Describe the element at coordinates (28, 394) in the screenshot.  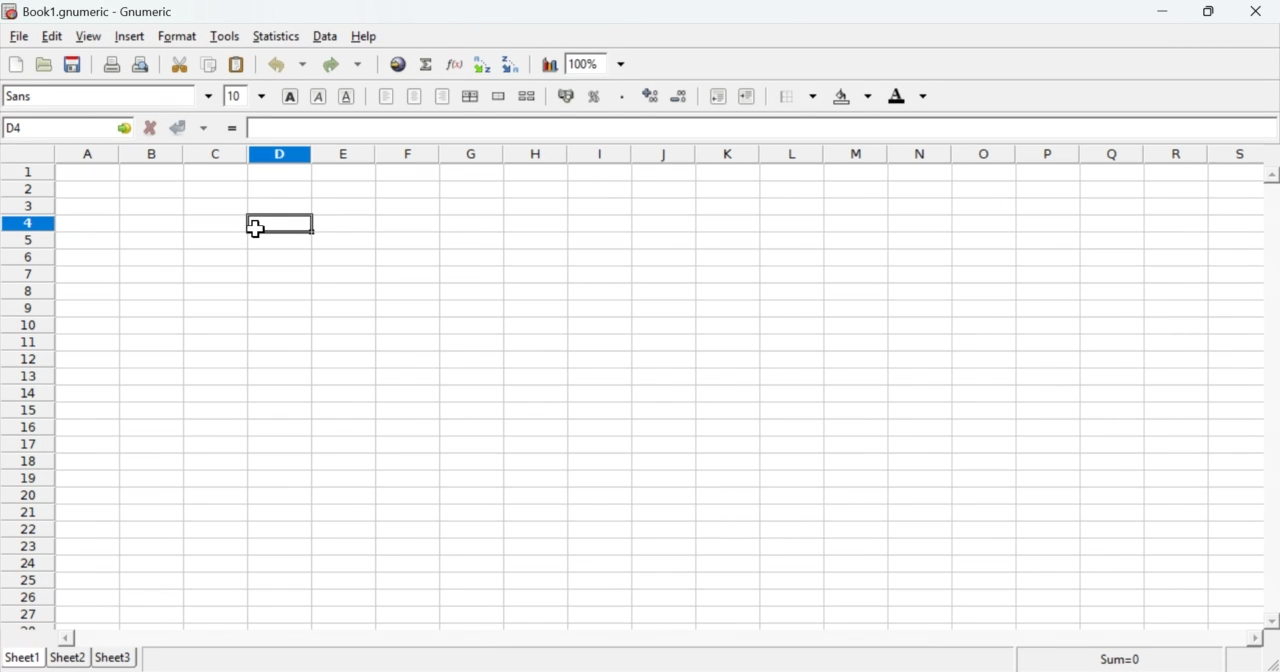
I see `numbering column` at that location.